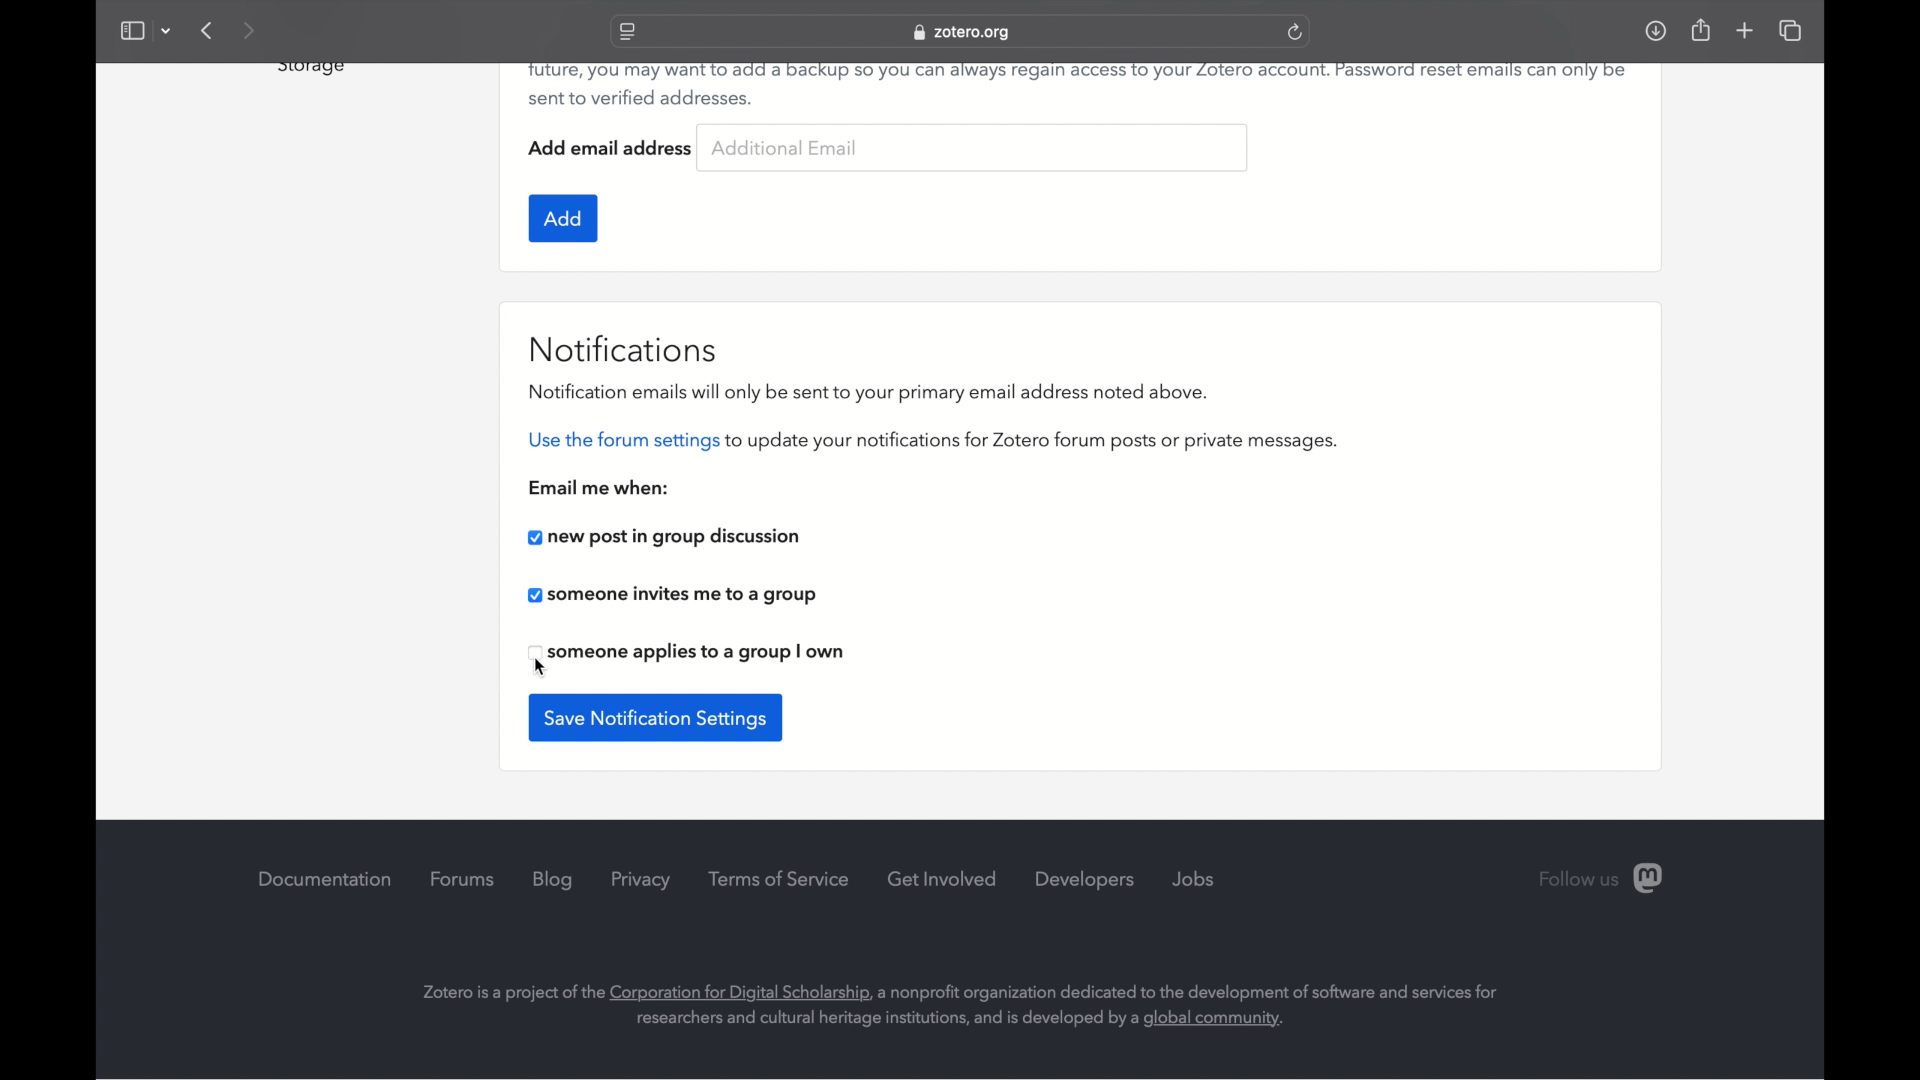 Image resolution: width=1920 pixels, height=1080 pixels. What do you see at coordinates (684, 651) in the screenshot?
I see `someone applies to a group i own` at bounding box center [684, 651].